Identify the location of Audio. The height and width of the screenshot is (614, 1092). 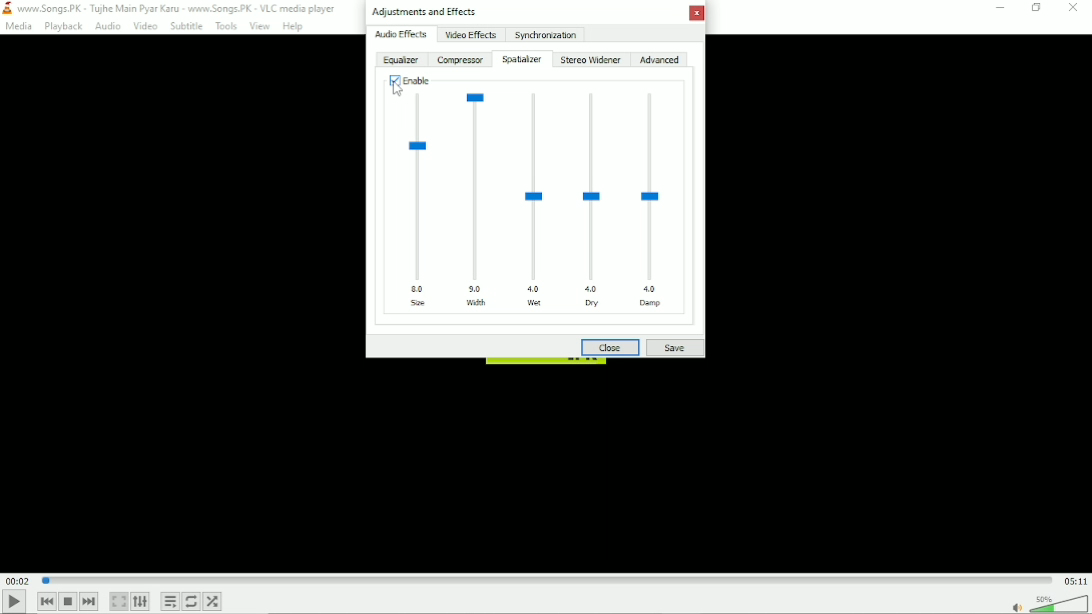
(107, 26).